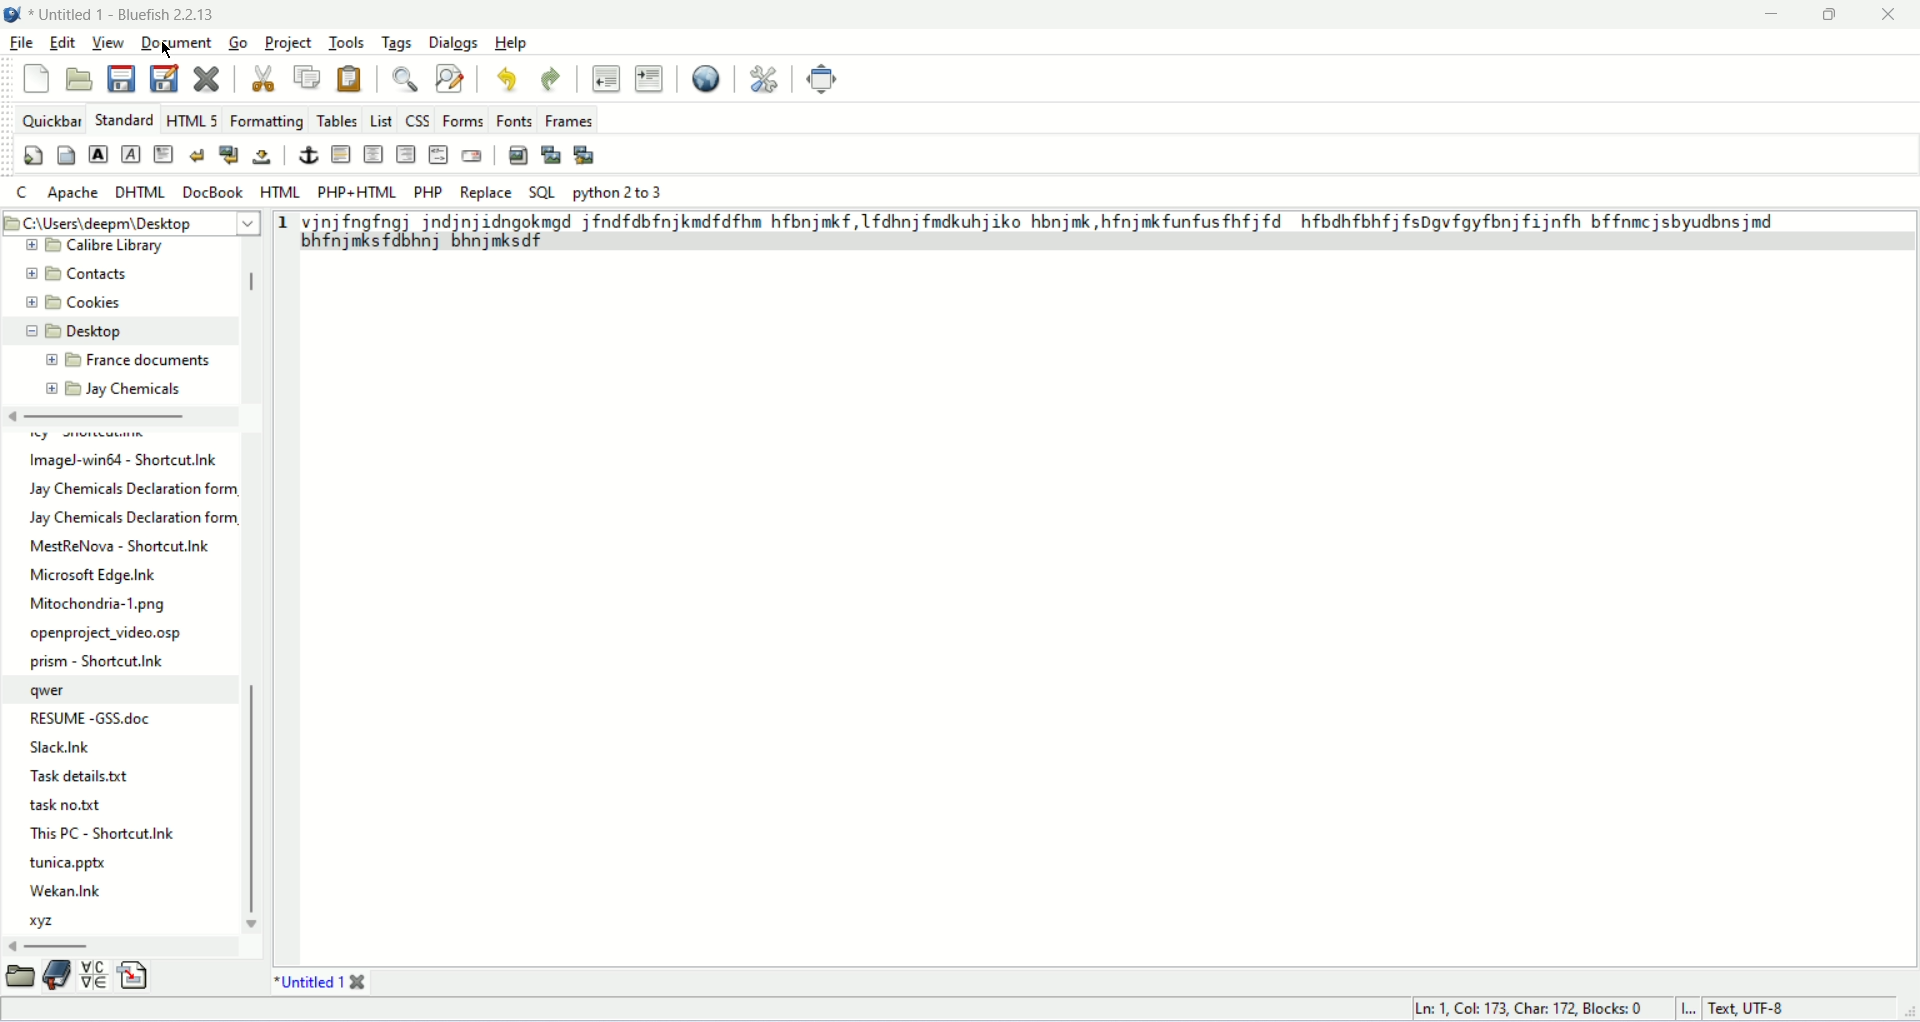  Describe the element at coordinates (121, 78) in the screenshot. I see `save` at that location.